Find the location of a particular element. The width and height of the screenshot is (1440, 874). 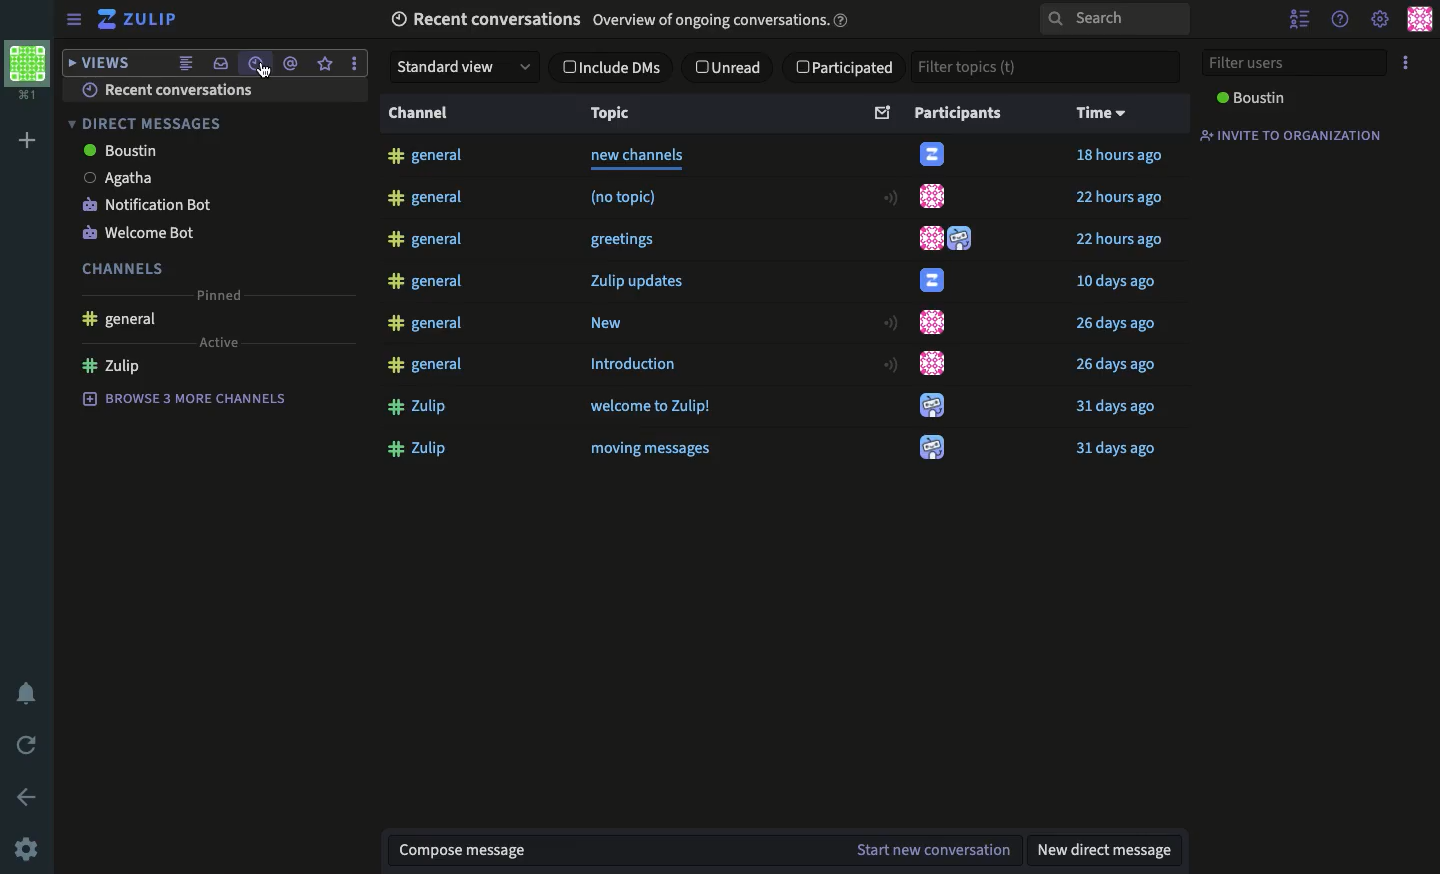

notification bot is located at coordinates (144, 206).